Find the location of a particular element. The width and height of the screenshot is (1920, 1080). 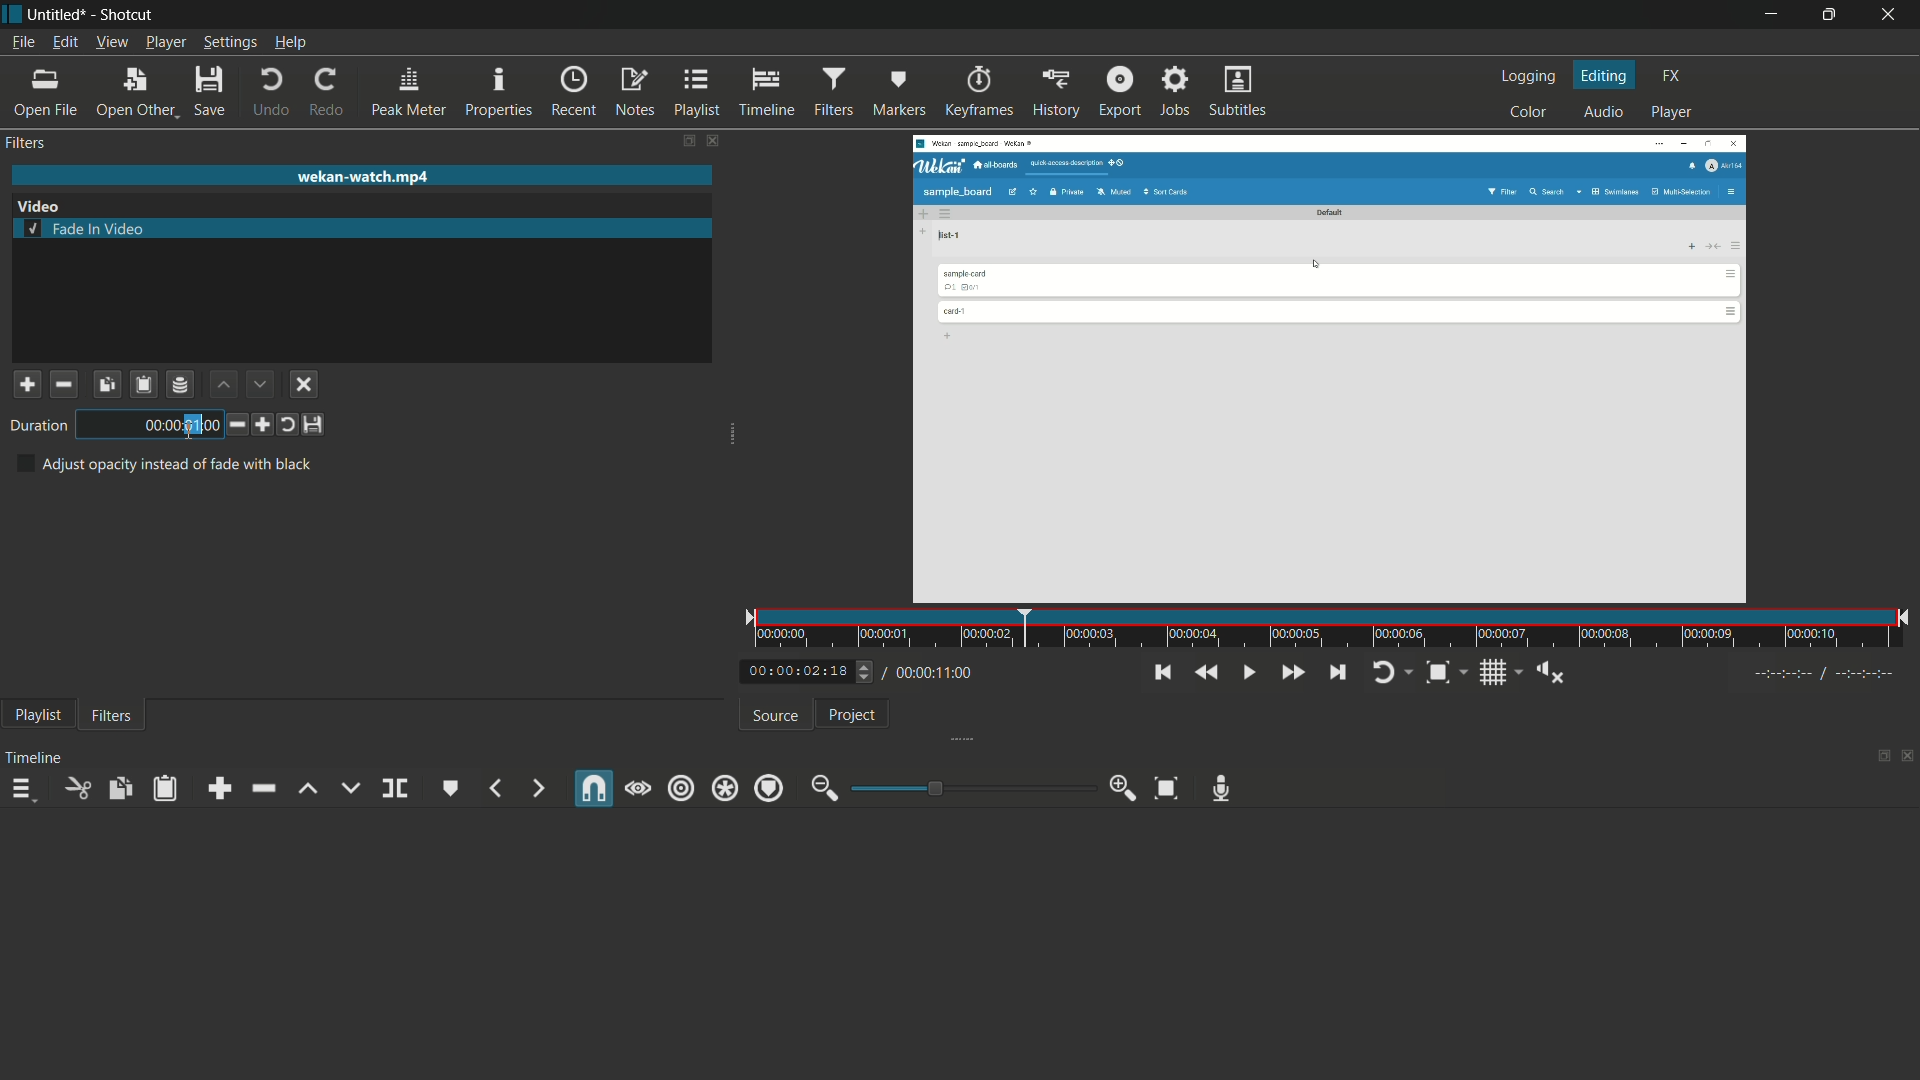

copy checked filters is located at coordinates (119, 788).